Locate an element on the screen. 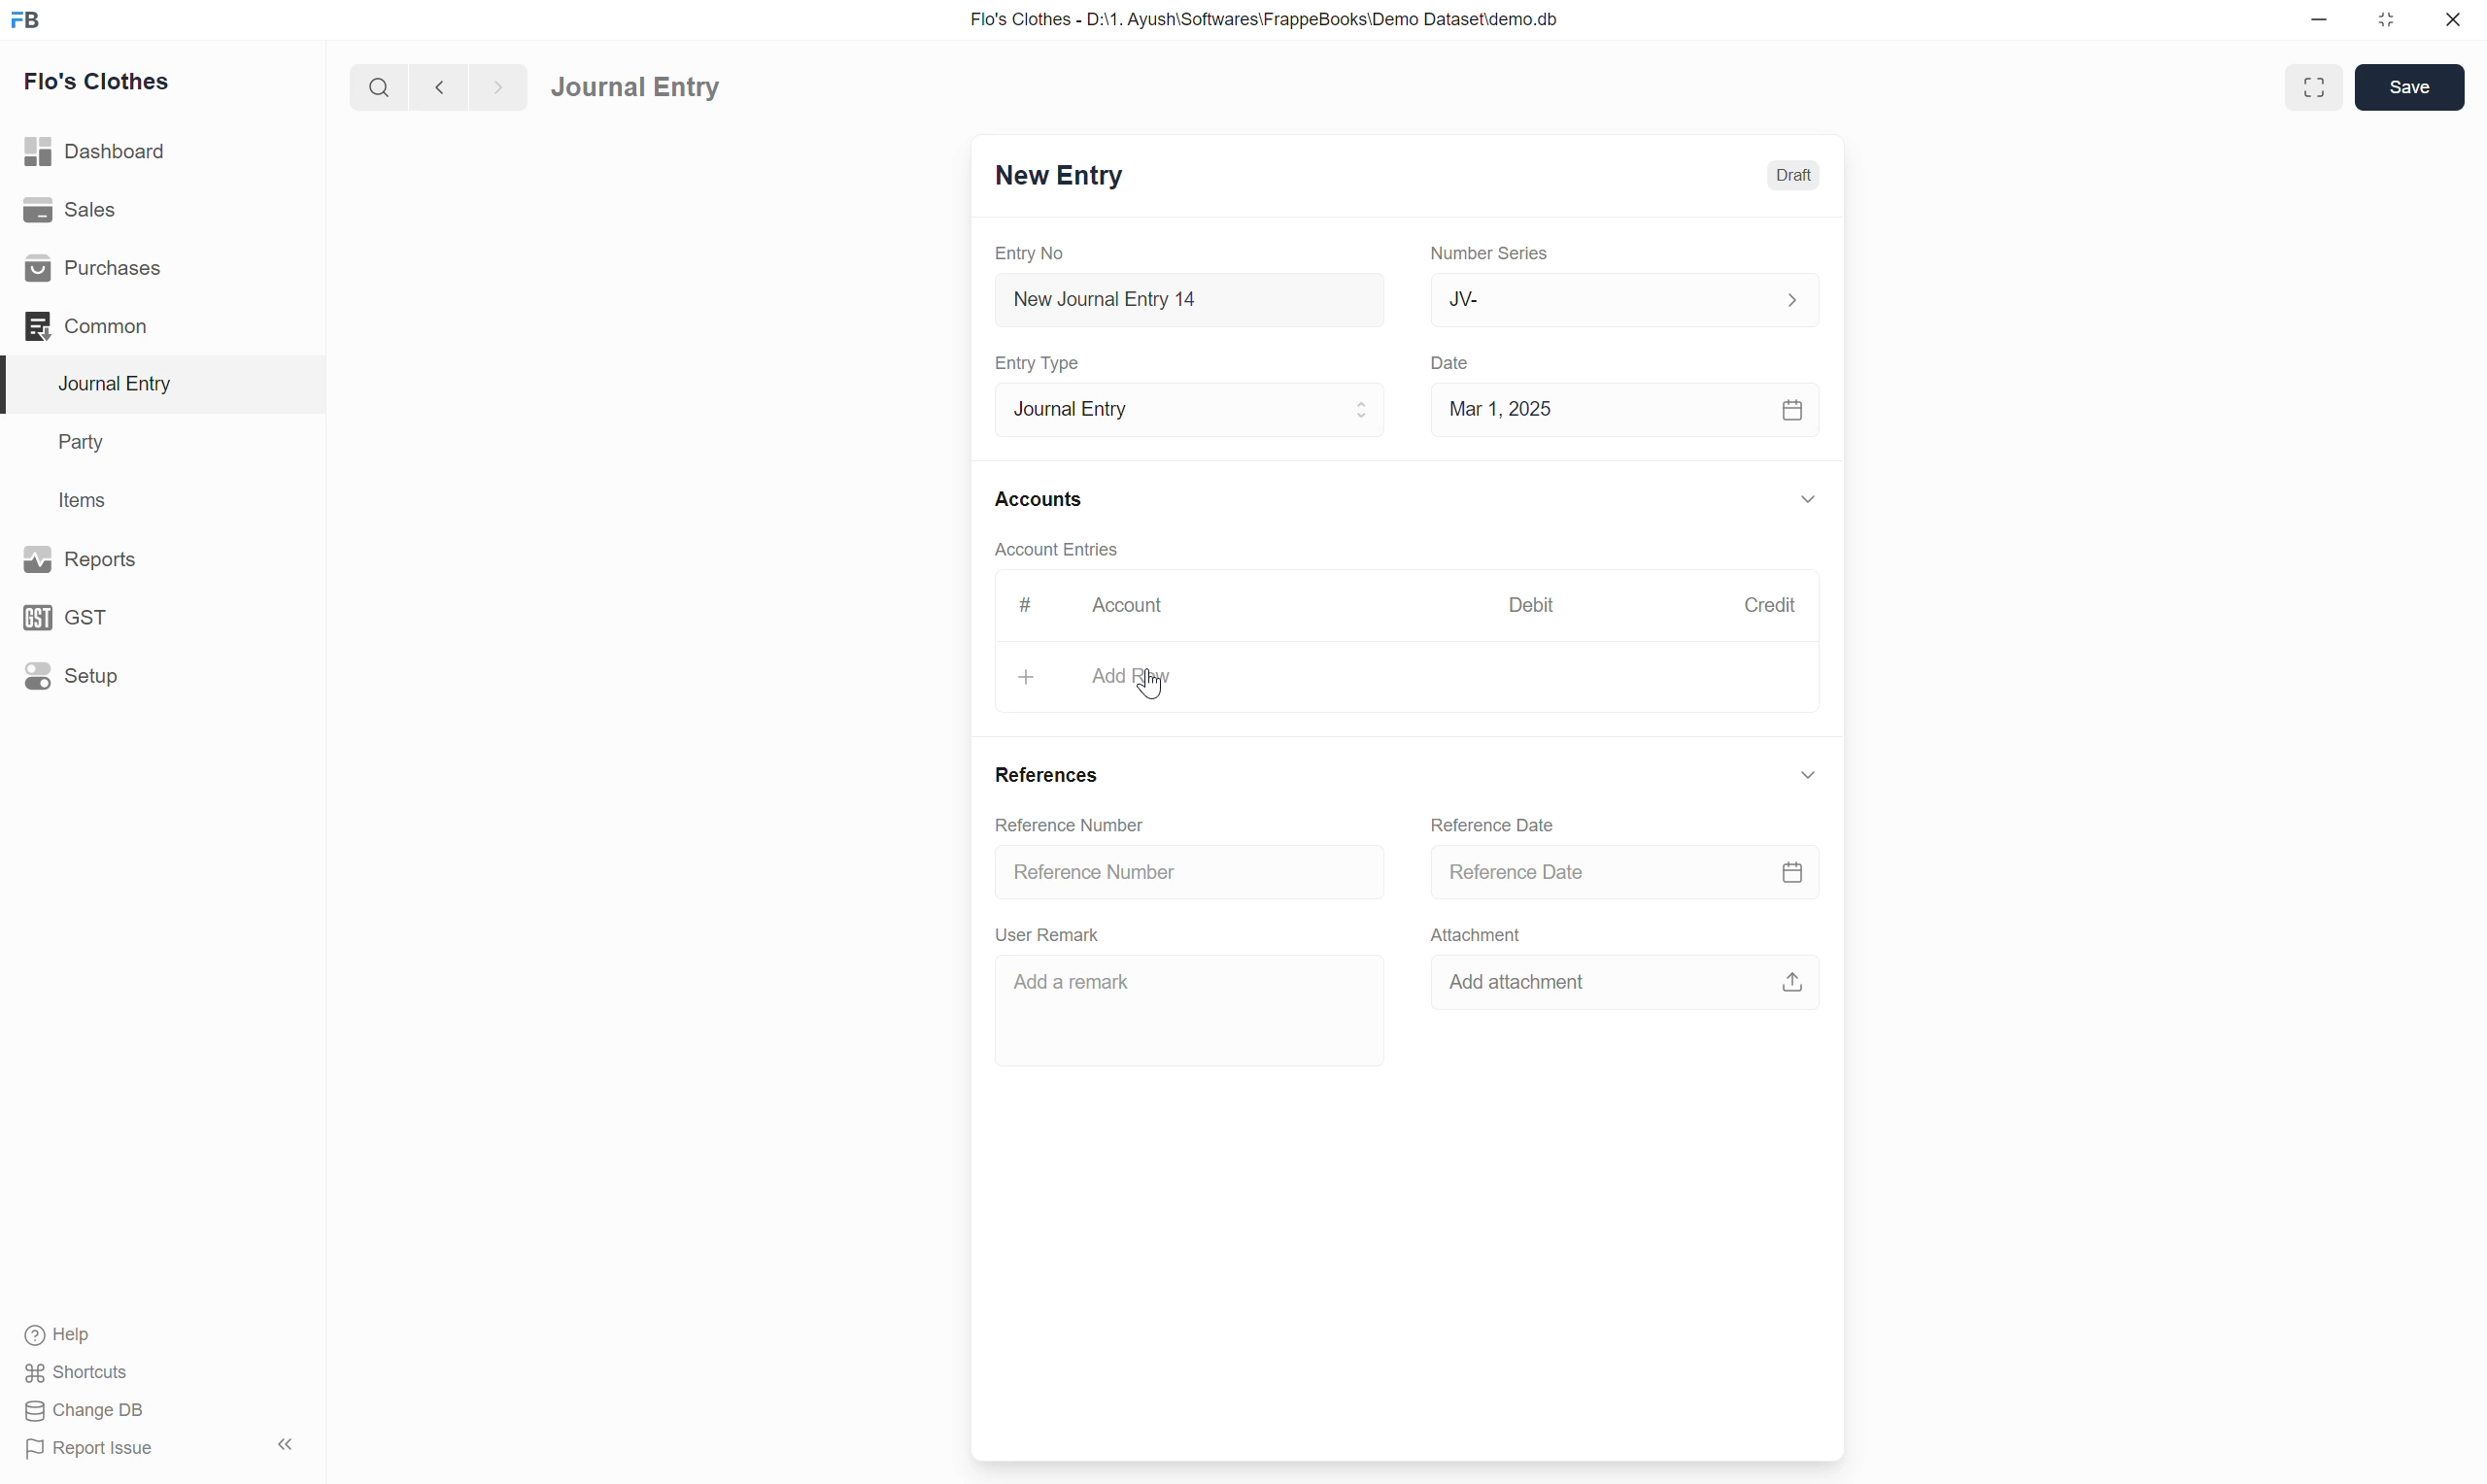 The width and height of the screenshot is (2487, 1484). upload is located at coordinates (1793, 979).